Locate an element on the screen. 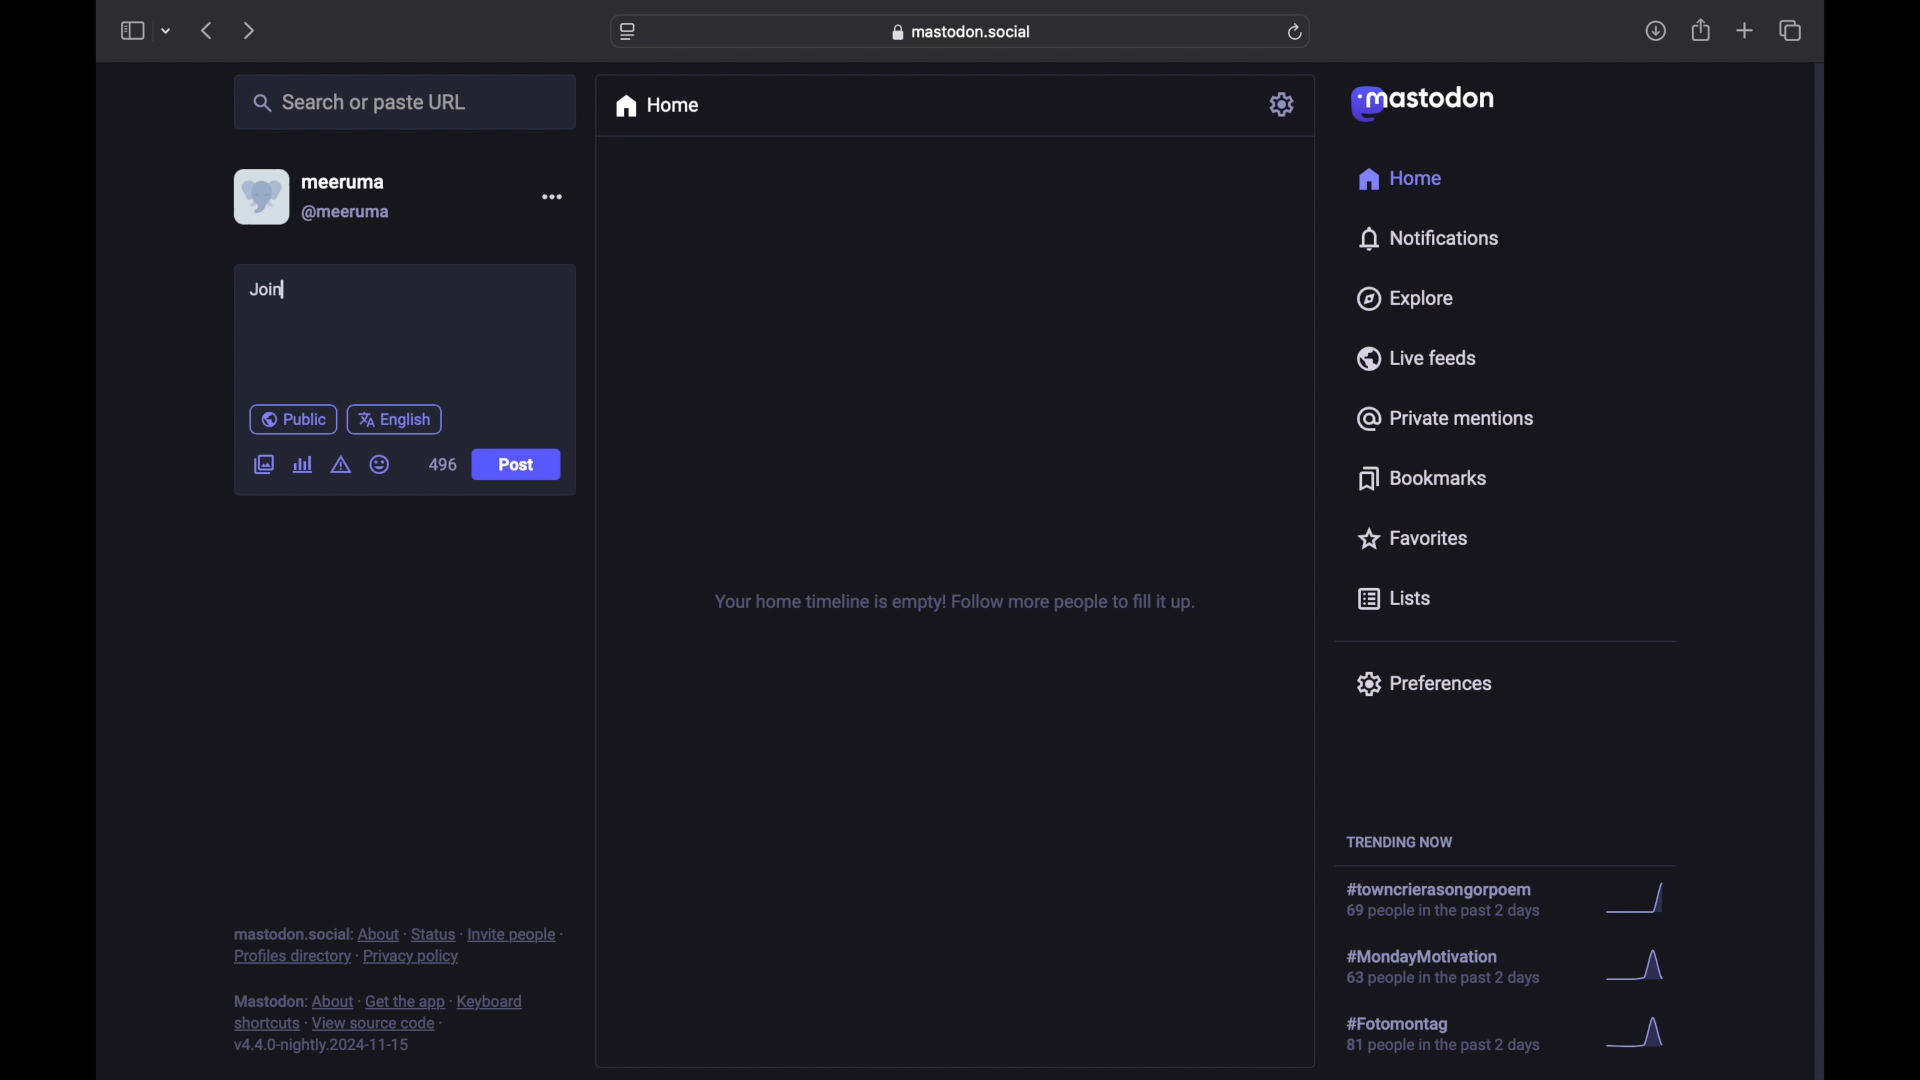 The image size is (1920, 1080). search or paste url is located at coordinates (359, 103).